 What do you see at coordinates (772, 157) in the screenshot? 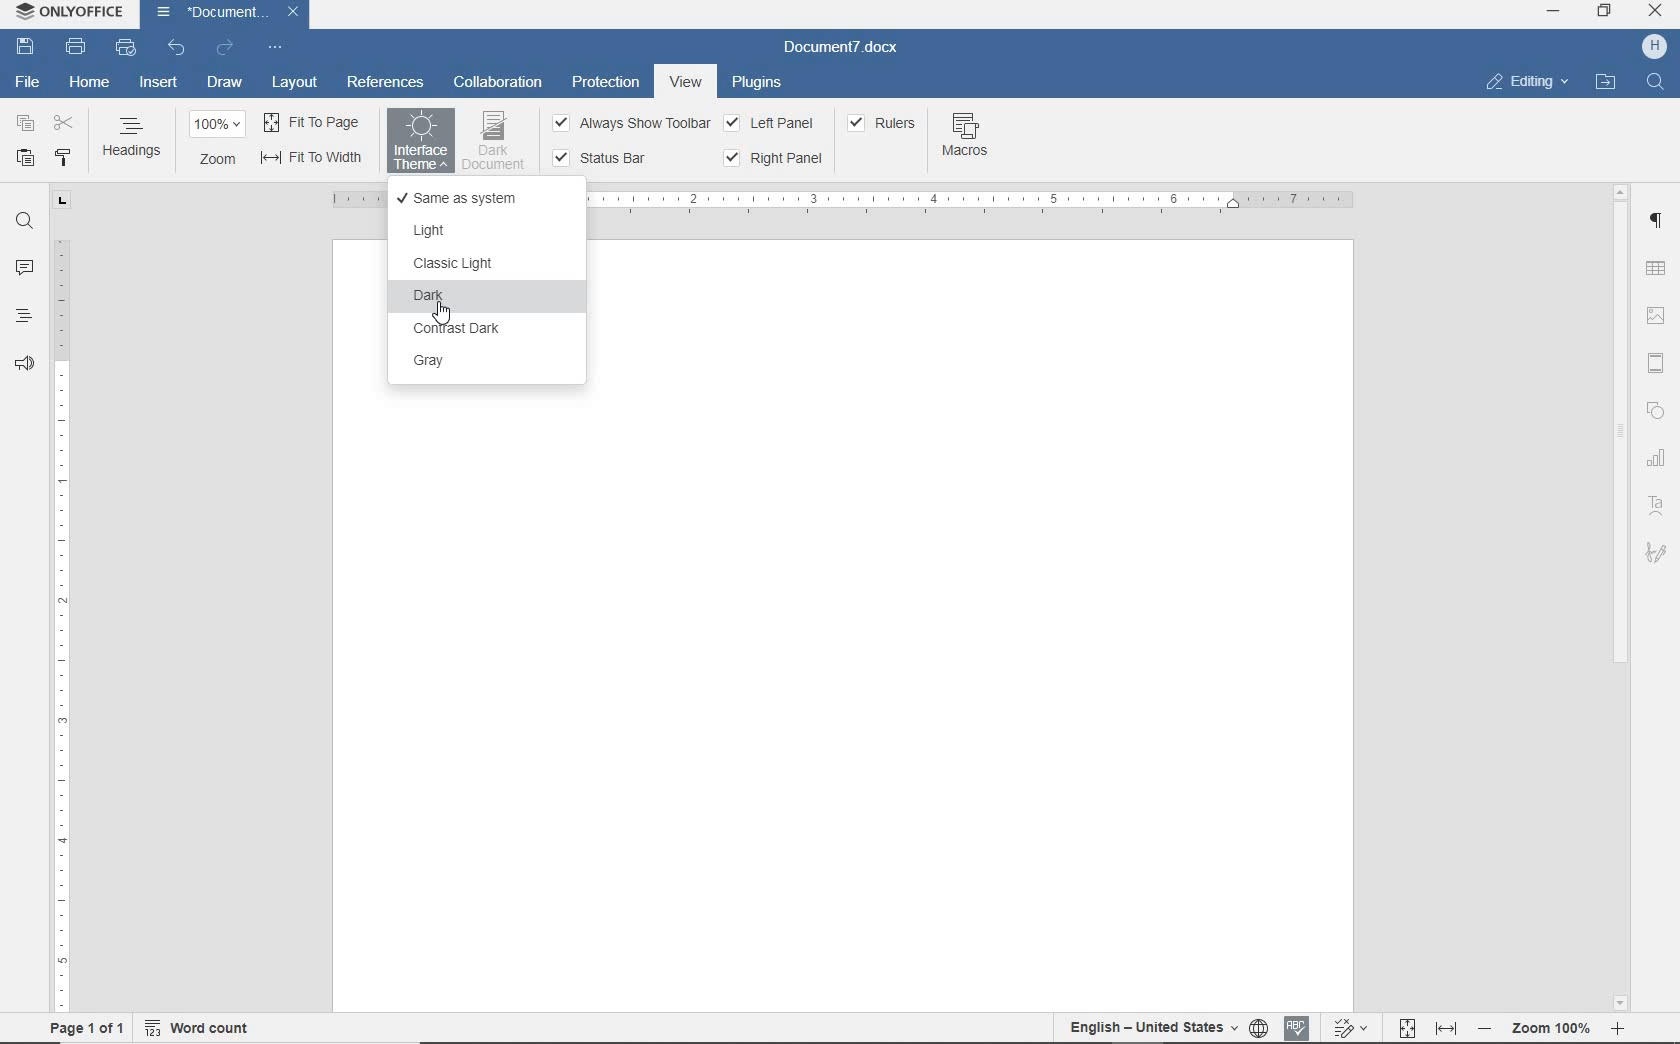
I see `RIGHT PANE` at bounding box center [772, 157].